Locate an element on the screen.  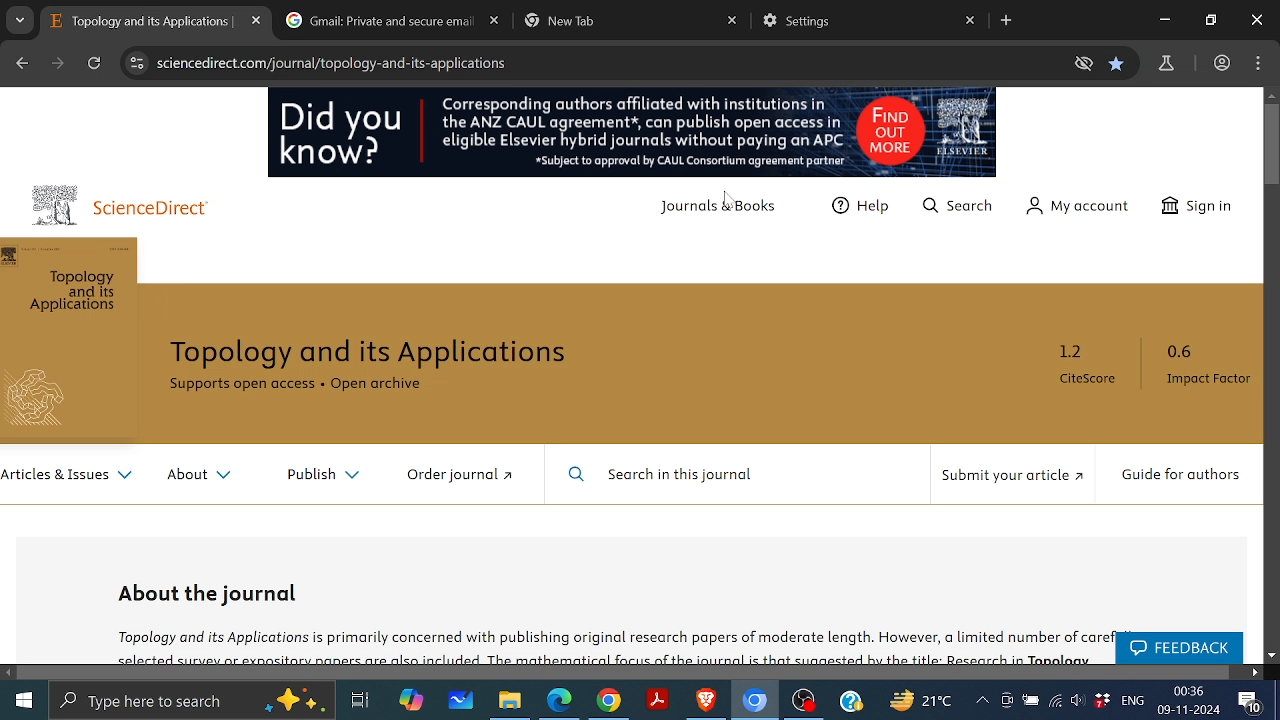
Settings tab is located at coordinates (856, 23).